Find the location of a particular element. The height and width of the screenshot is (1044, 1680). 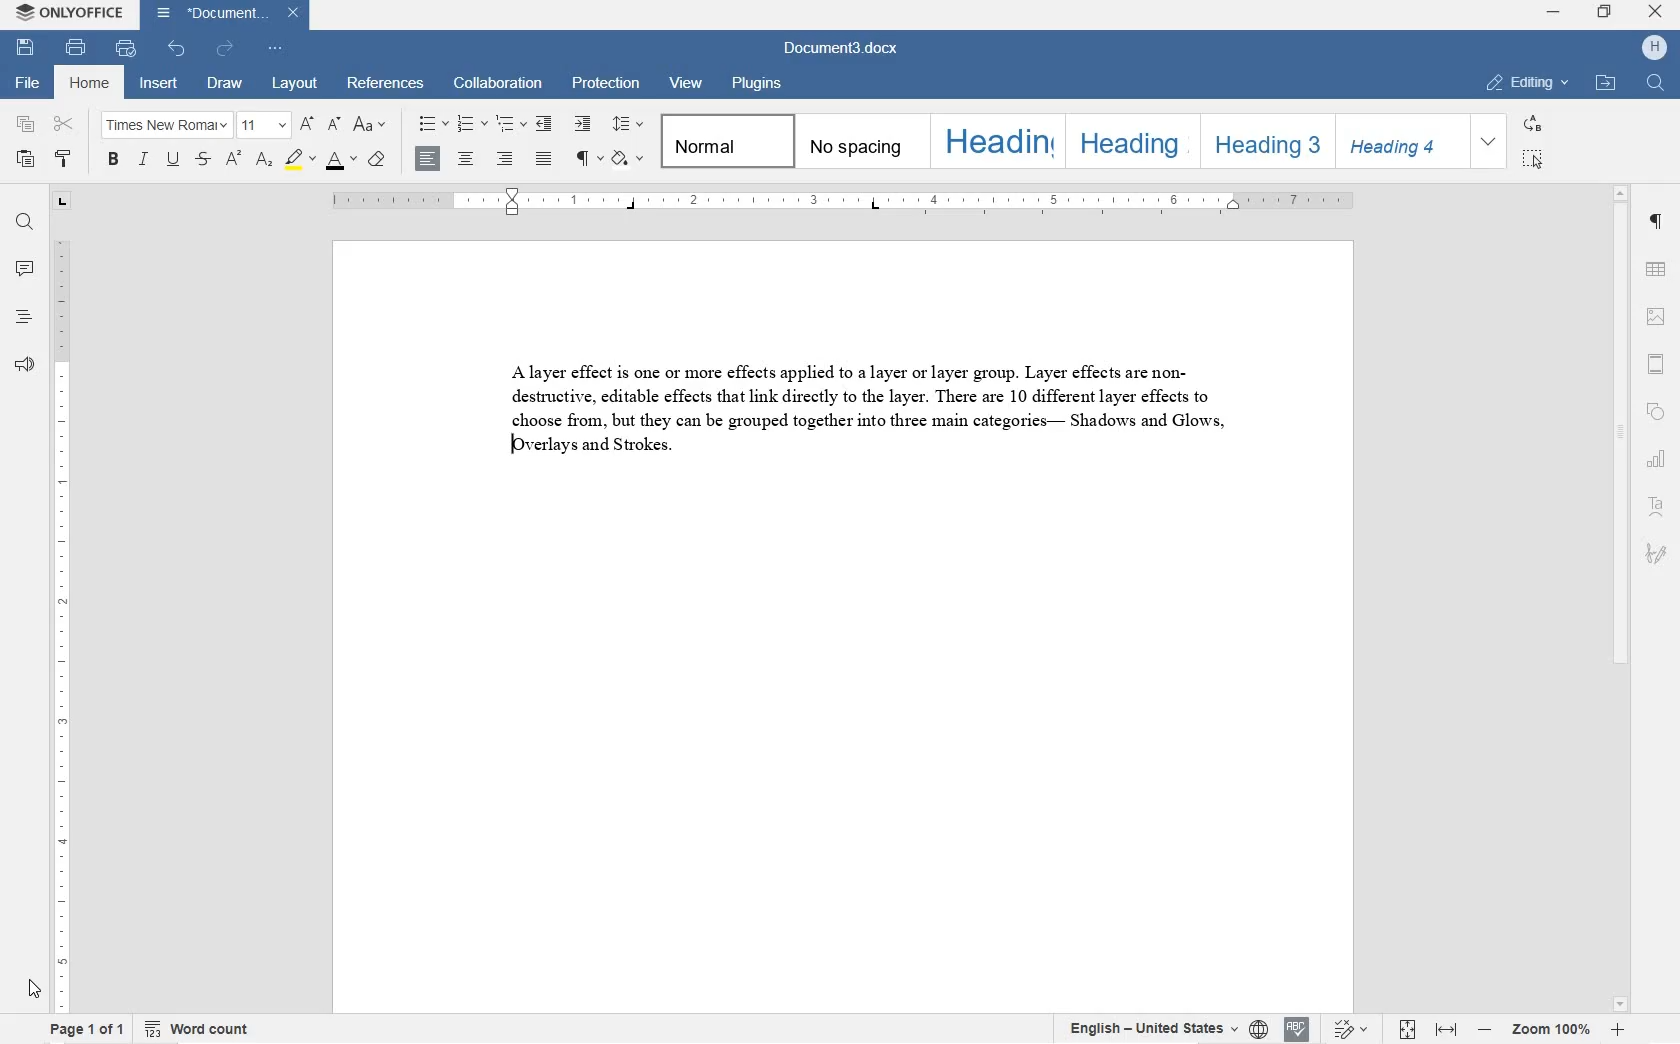

NONPRINTING CHARACTERS is located at coordinates (589, 159).